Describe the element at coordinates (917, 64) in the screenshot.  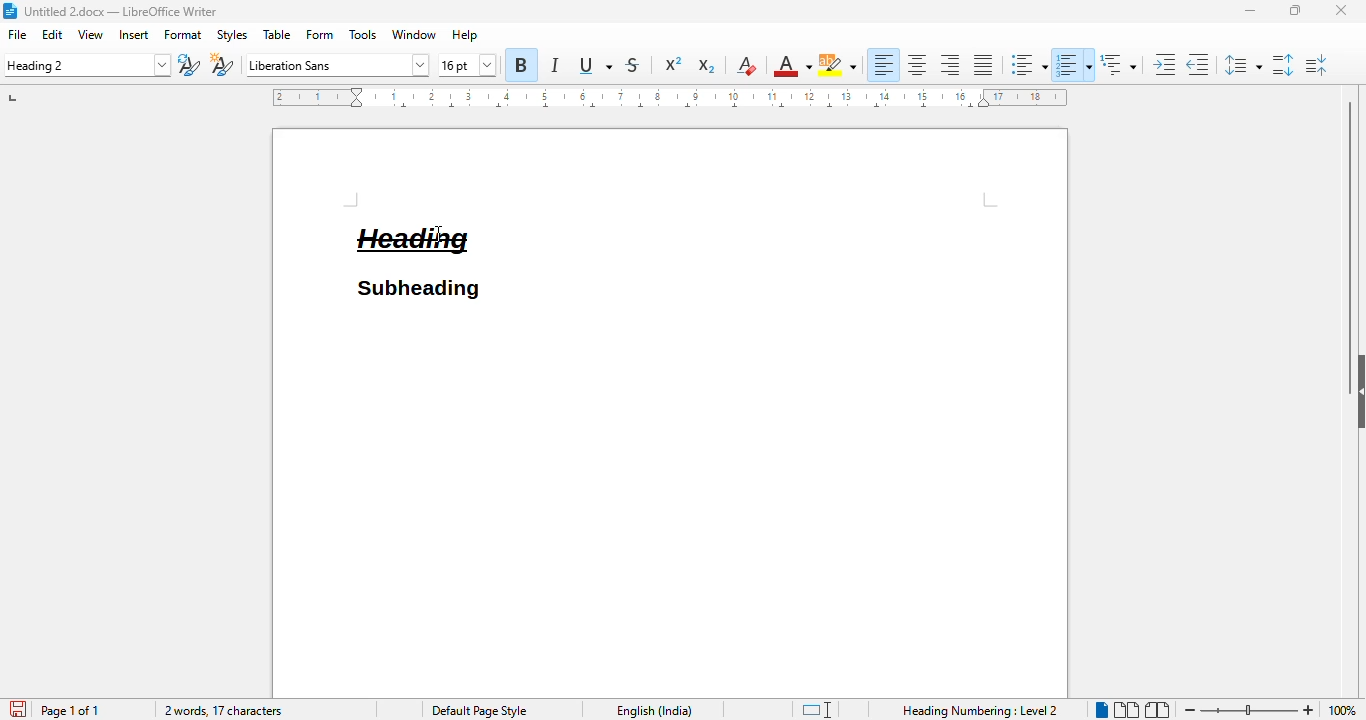
I see `align center` at that location.